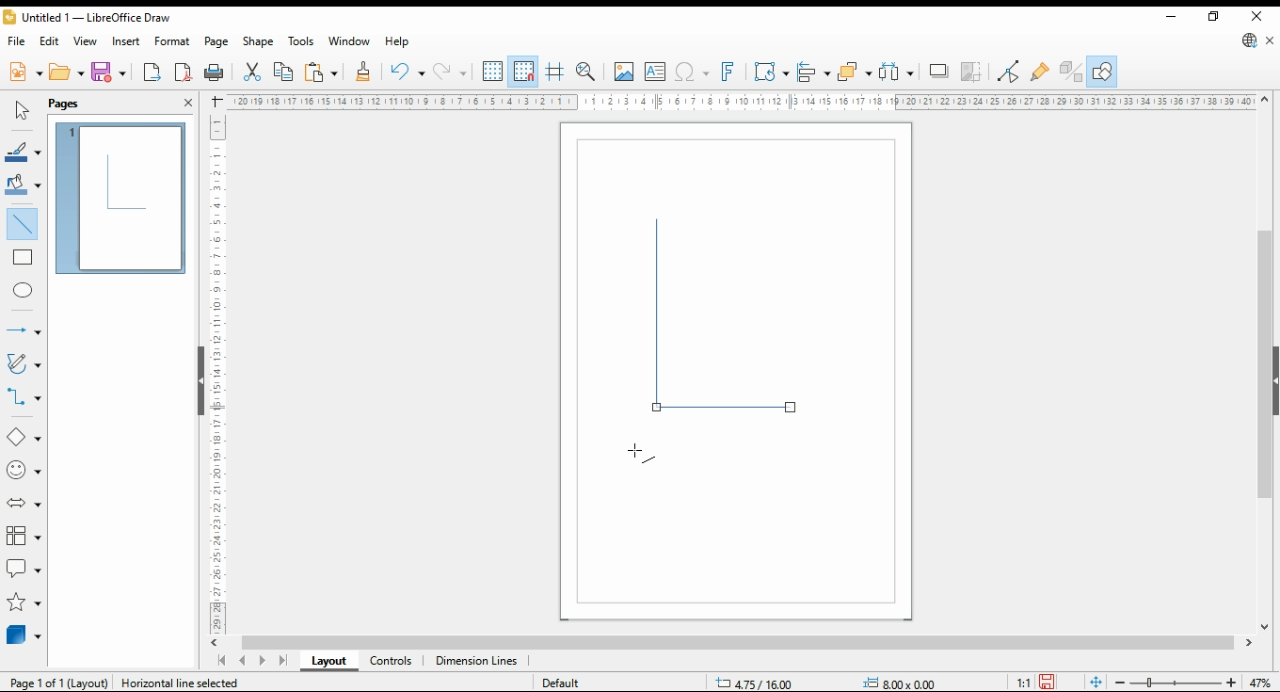  Describe the element at coordinates (477, 662) in the screenshot. I see `dimension` at that location.